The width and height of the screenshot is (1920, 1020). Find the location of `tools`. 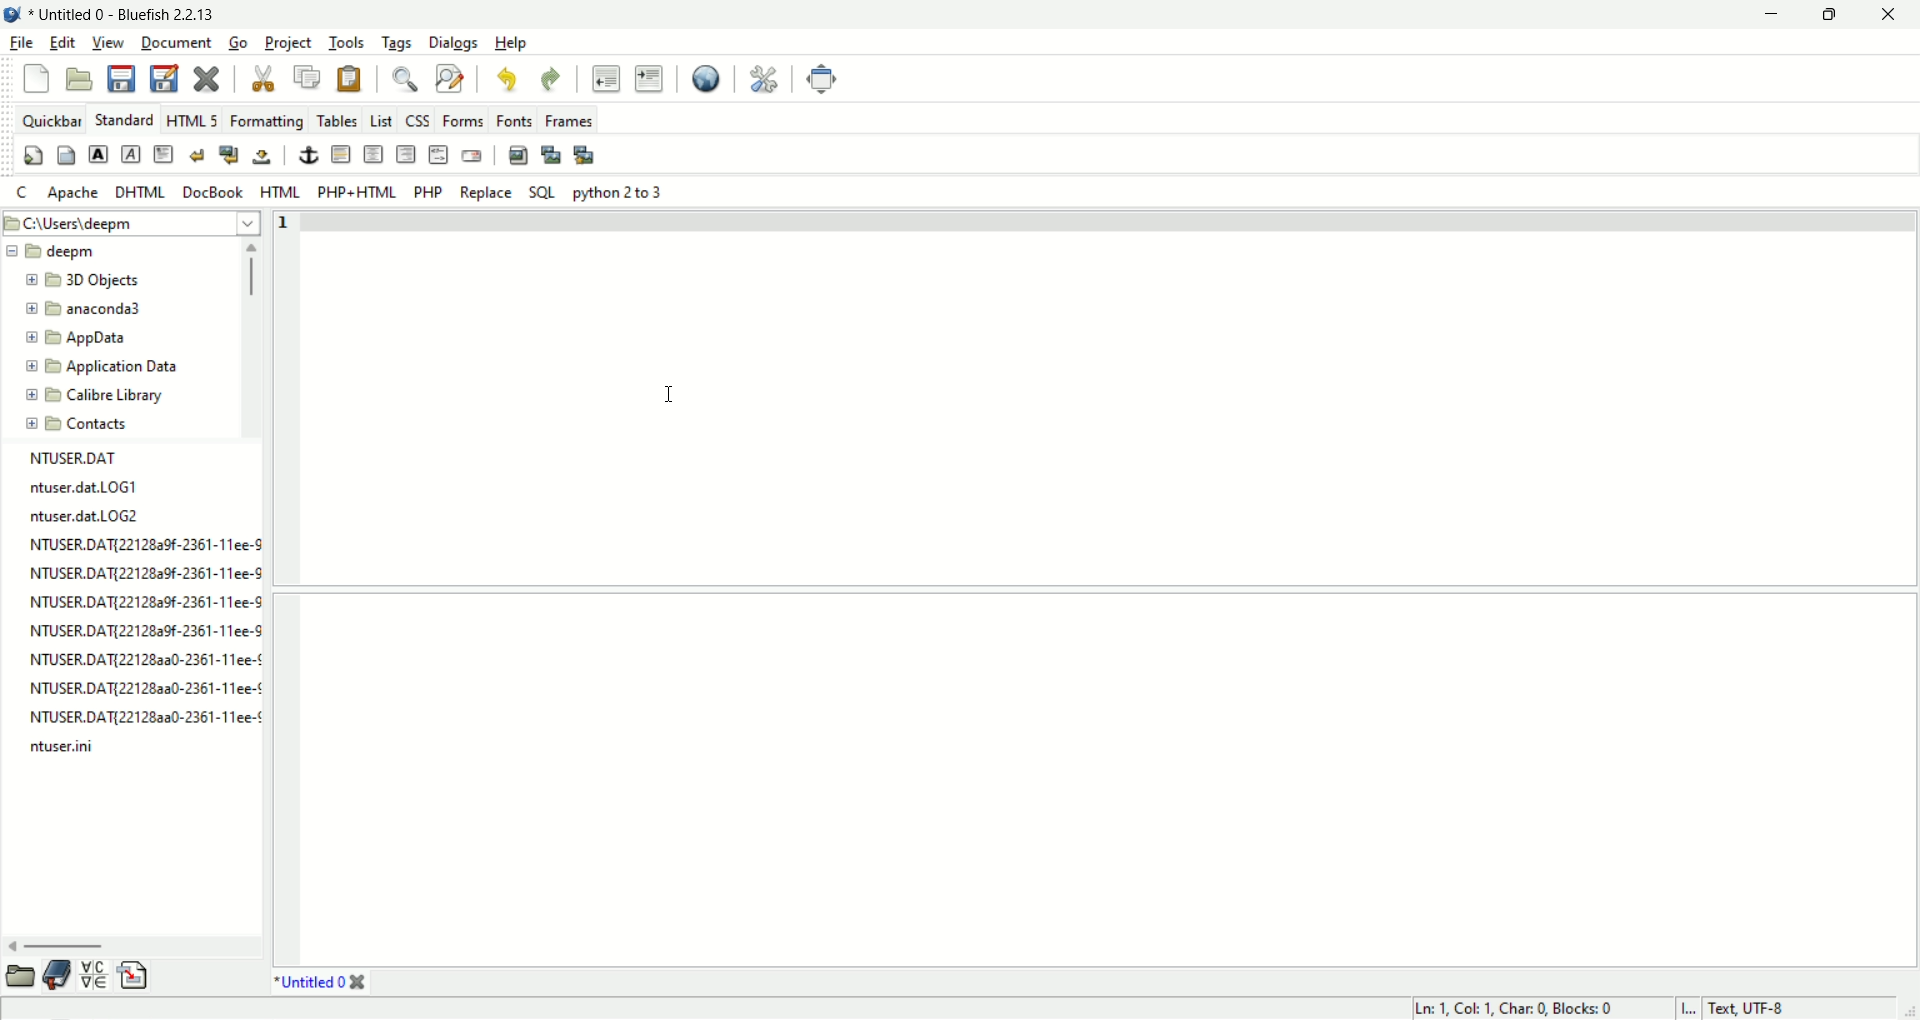

tools is located at coordinates (346, 43).